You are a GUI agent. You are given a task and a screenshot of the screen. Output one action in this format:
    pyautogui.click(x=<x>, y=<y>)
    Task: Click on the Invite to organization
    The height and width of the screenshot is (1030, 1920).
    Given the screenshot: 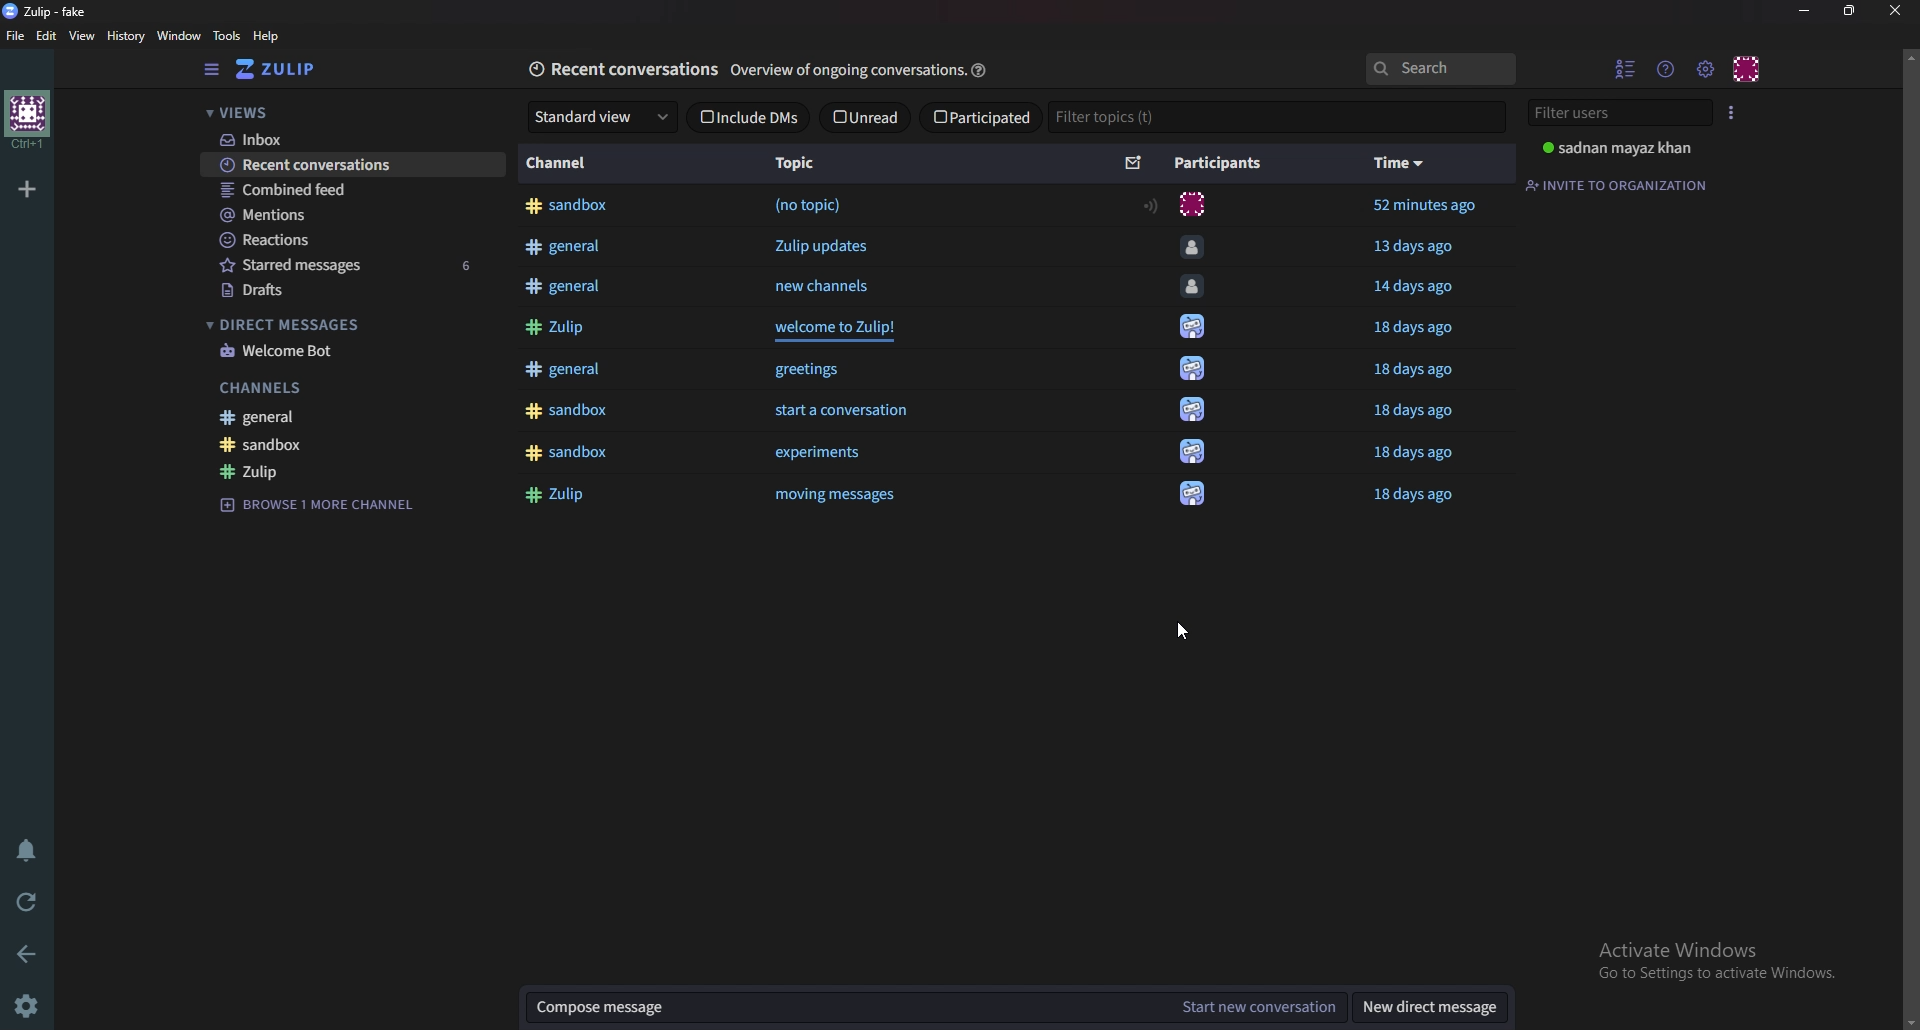 What is the action you would take?
    pyautogui.click(x=1617, y=186)
    